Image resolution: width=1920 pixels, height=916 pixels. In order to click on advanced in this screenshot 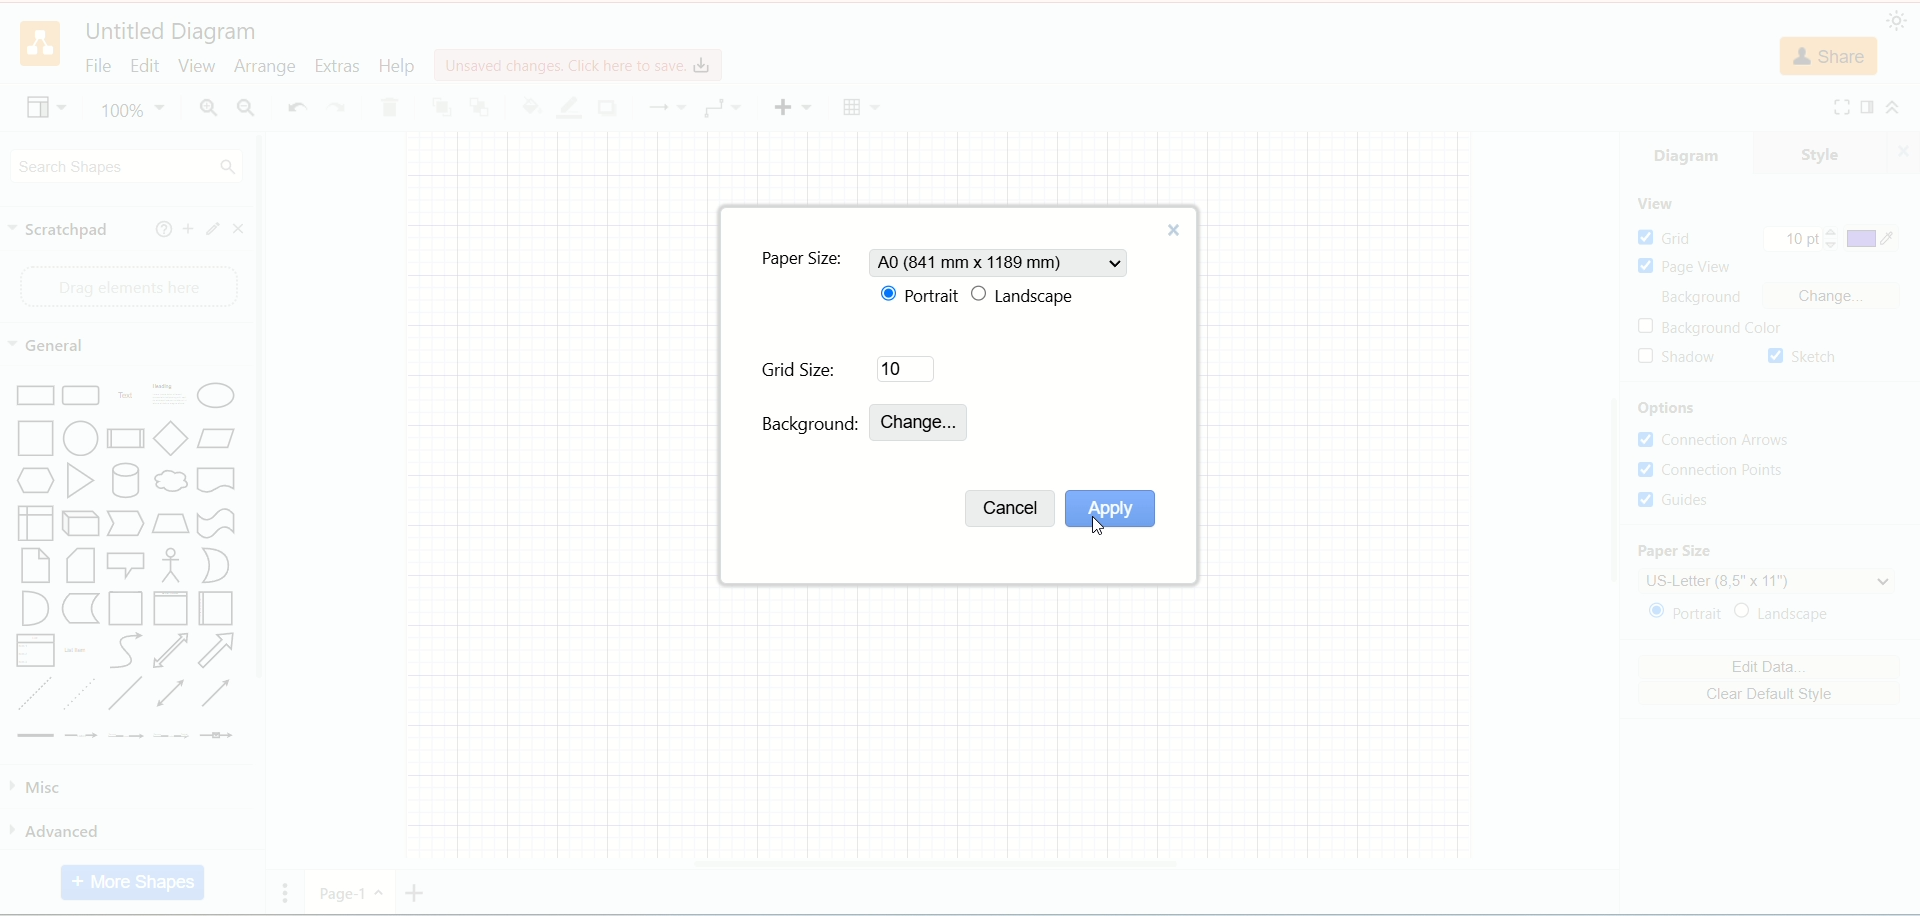, I will do `click(121, 831)`.